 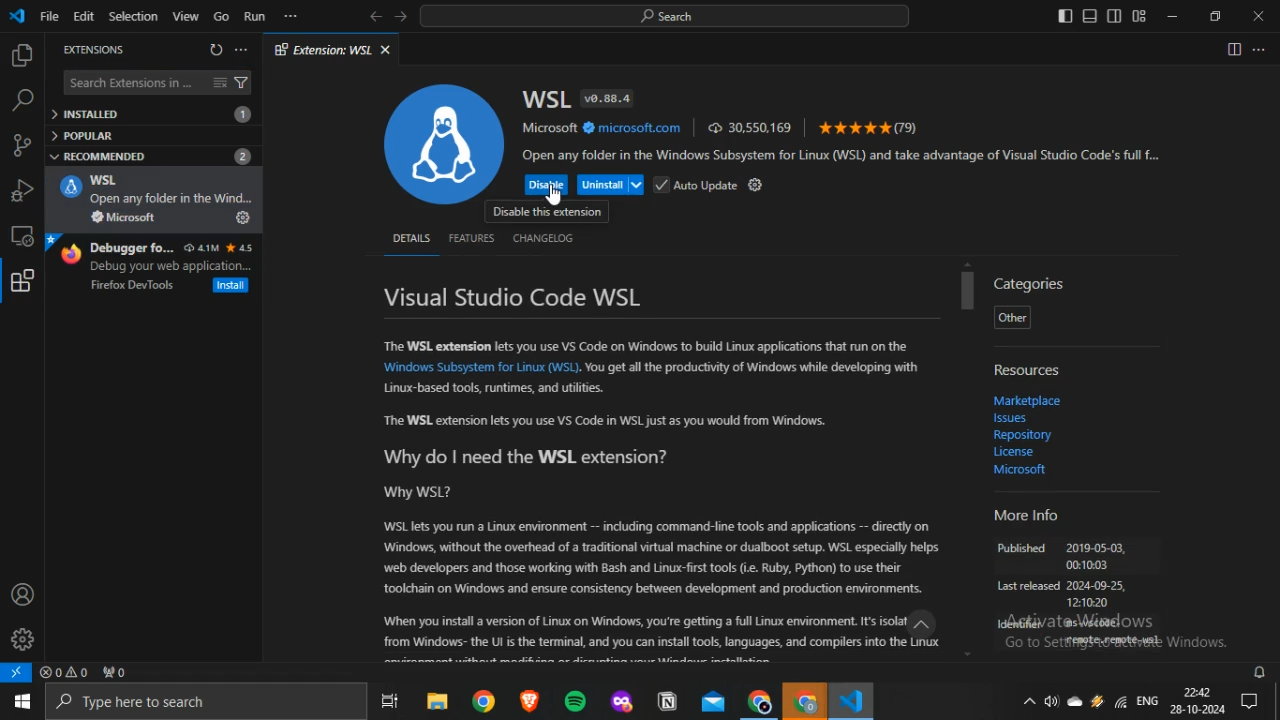 I want to click on remote, remote -wsl, so click(x=1111, y=642).